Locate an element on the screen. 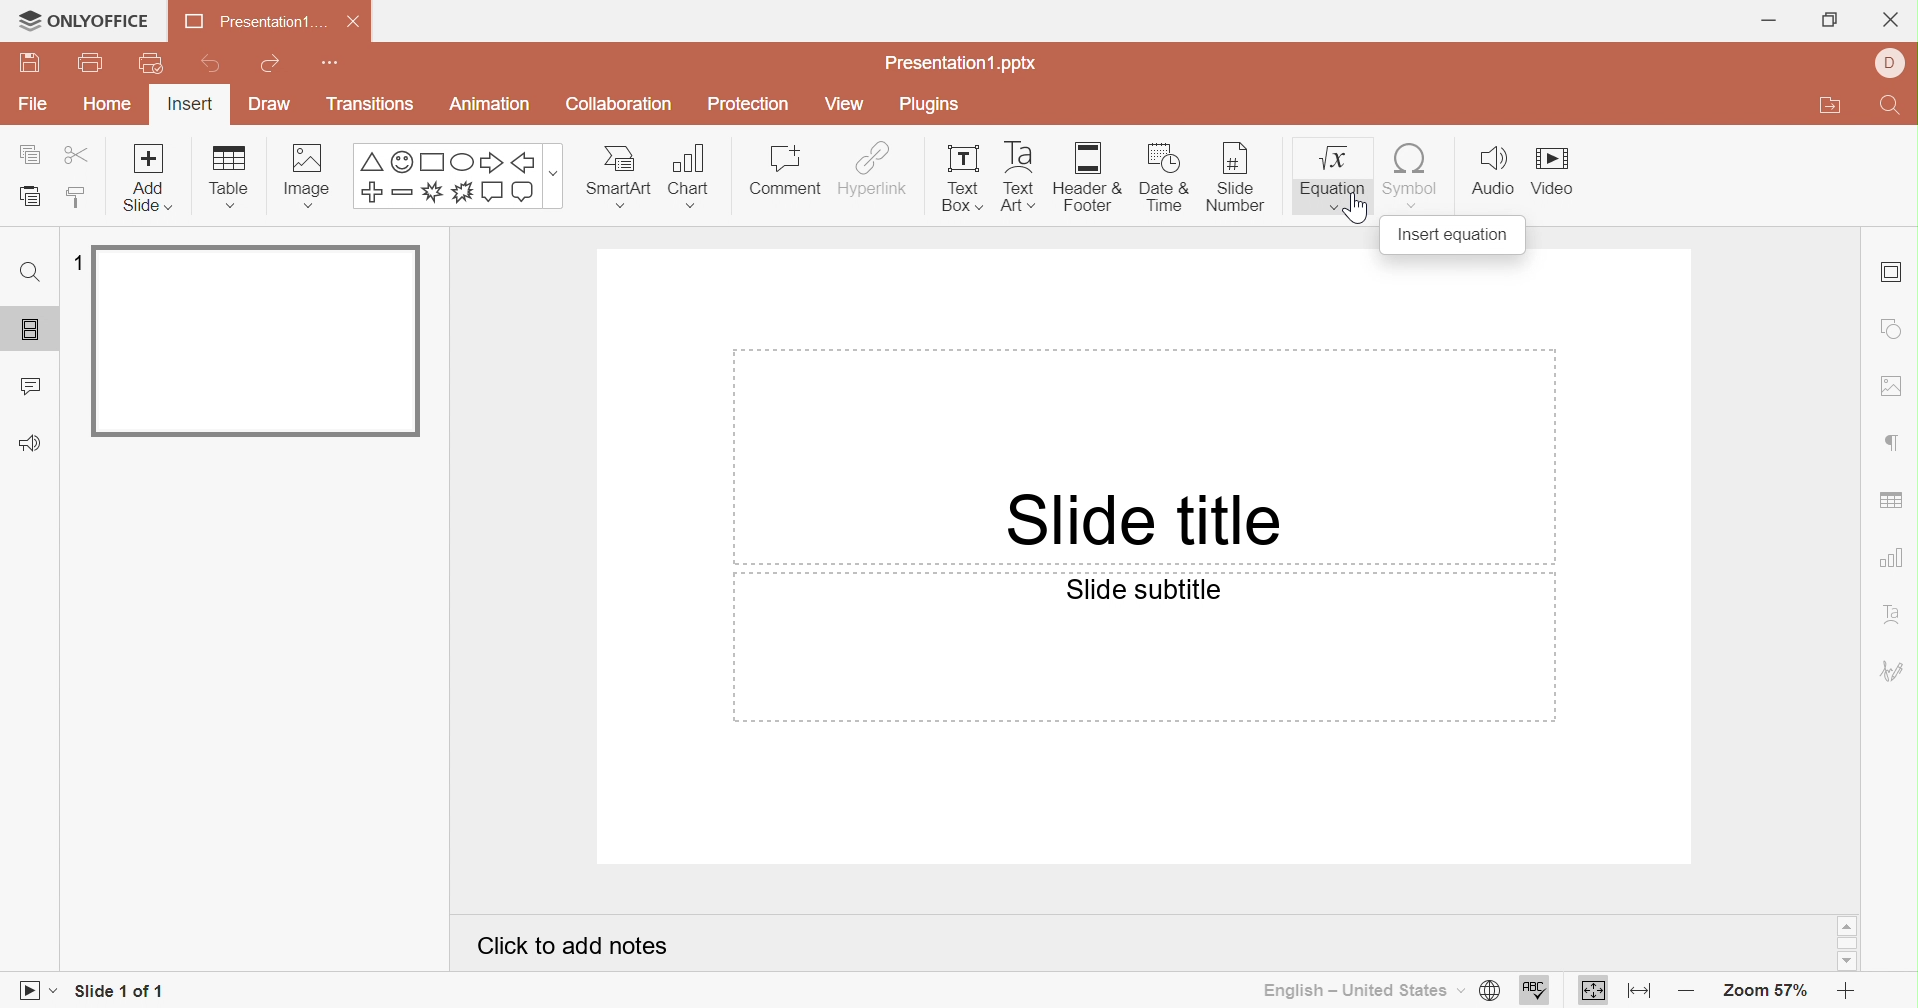 Image resolution: width=1918 pixels, height=1008 pixels. Find is located at coordinates (34, 274).